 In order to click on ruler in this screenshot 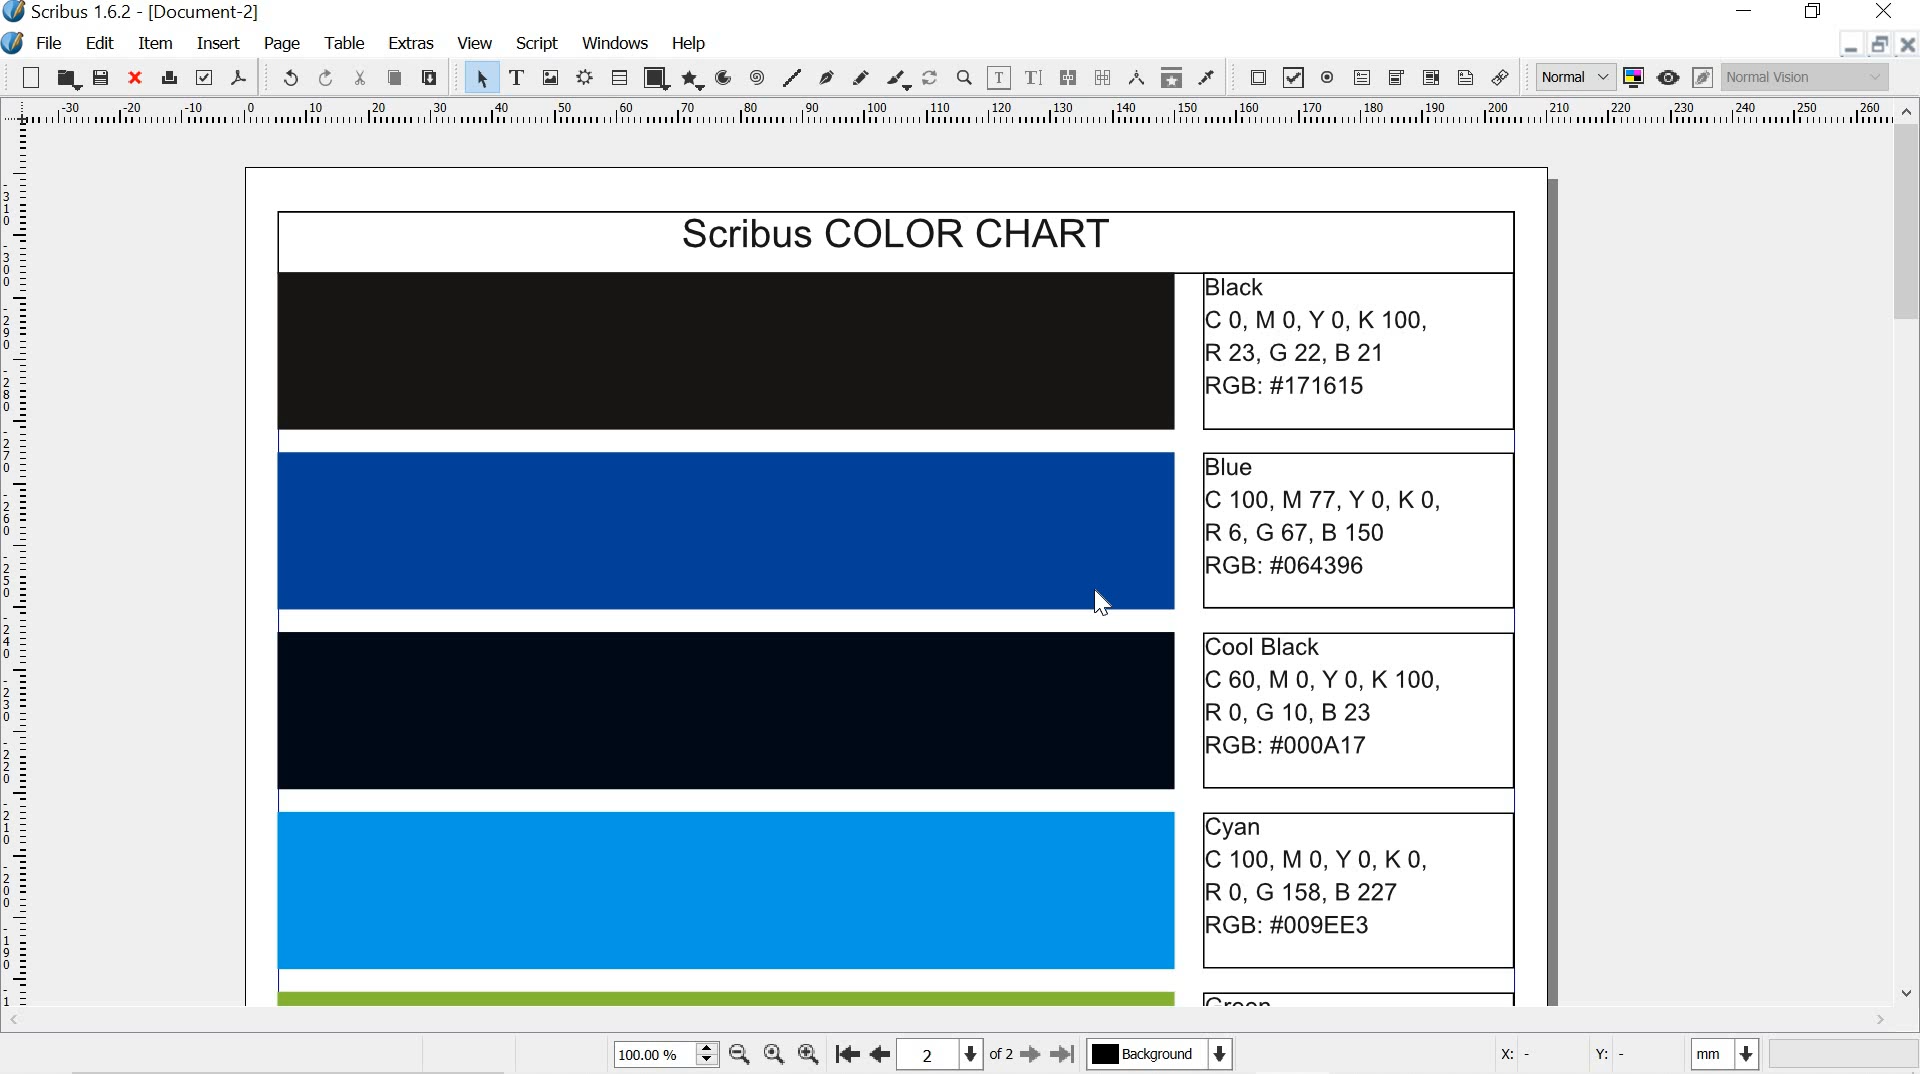, I will do `click(19, 571)`.